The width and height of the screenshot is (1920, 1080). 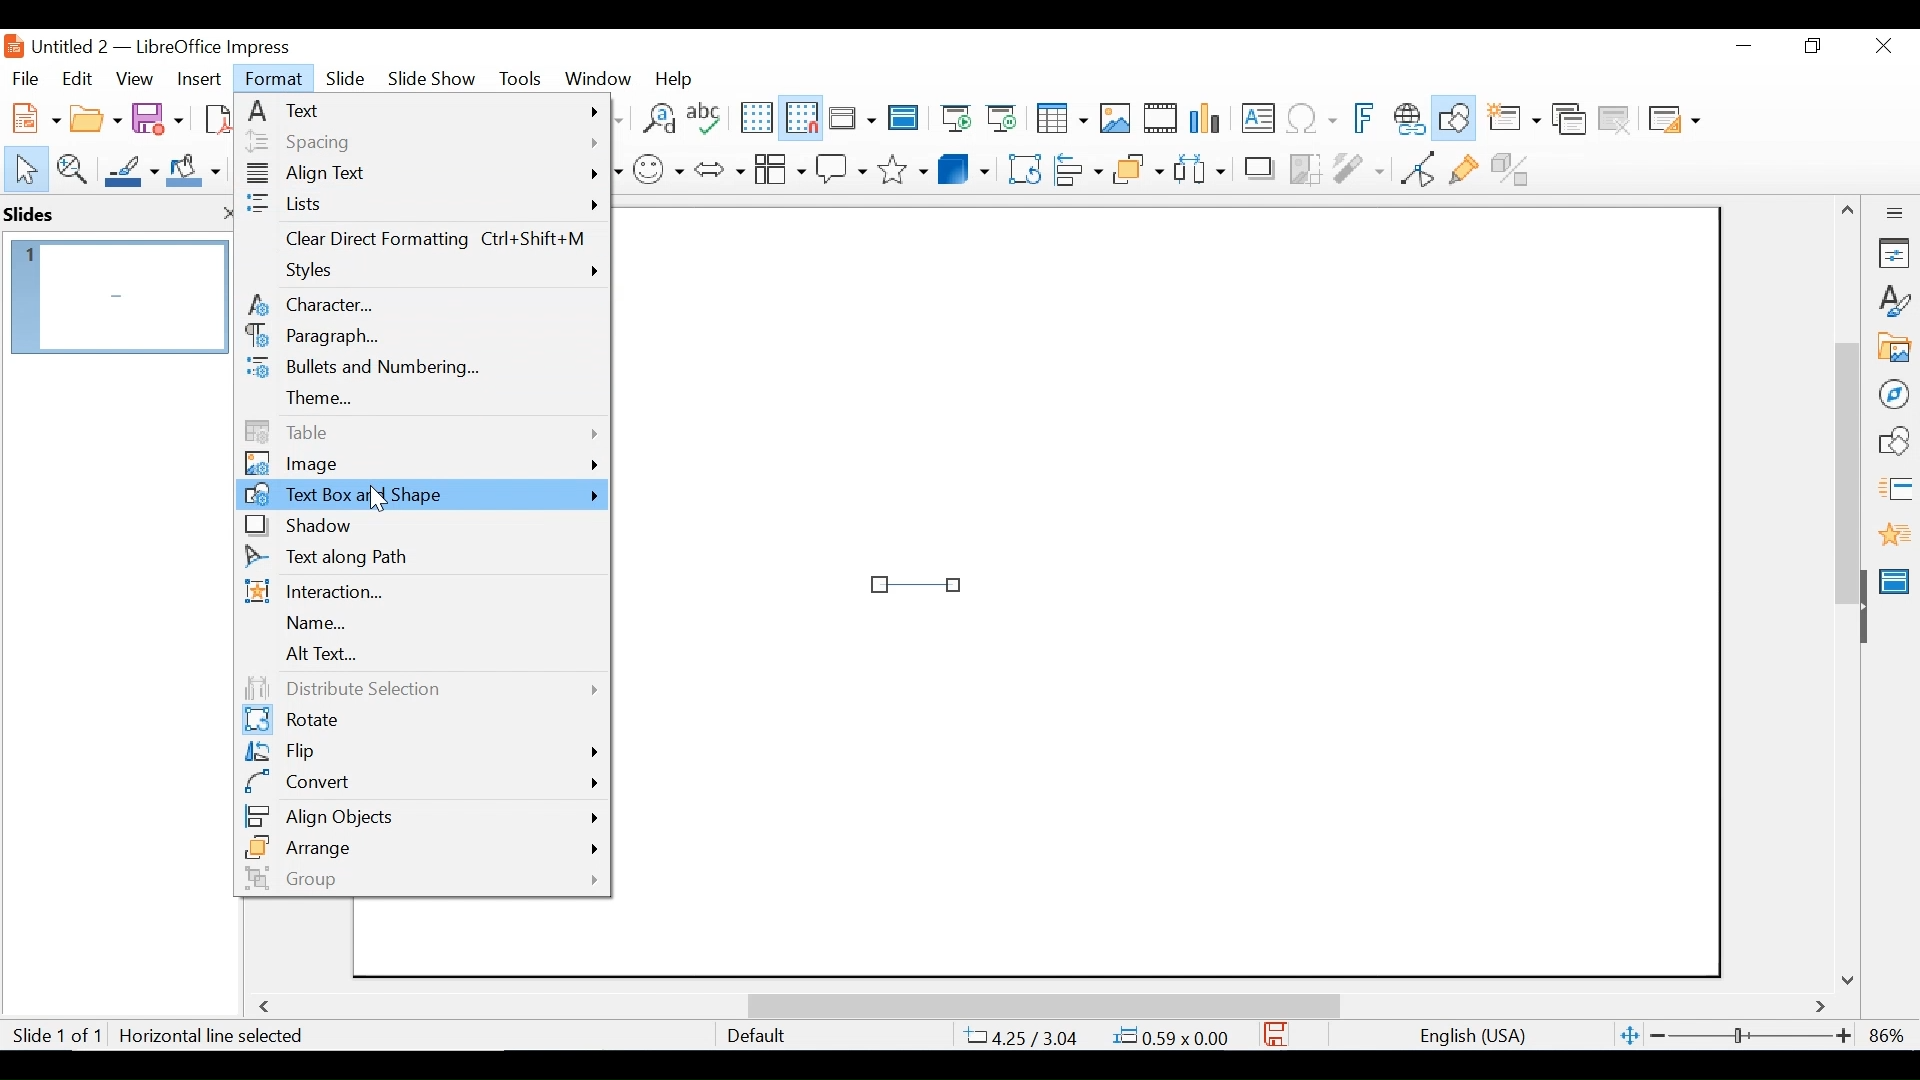 I want to click on Slide 1 of 1, so click(x=56, y=1037).